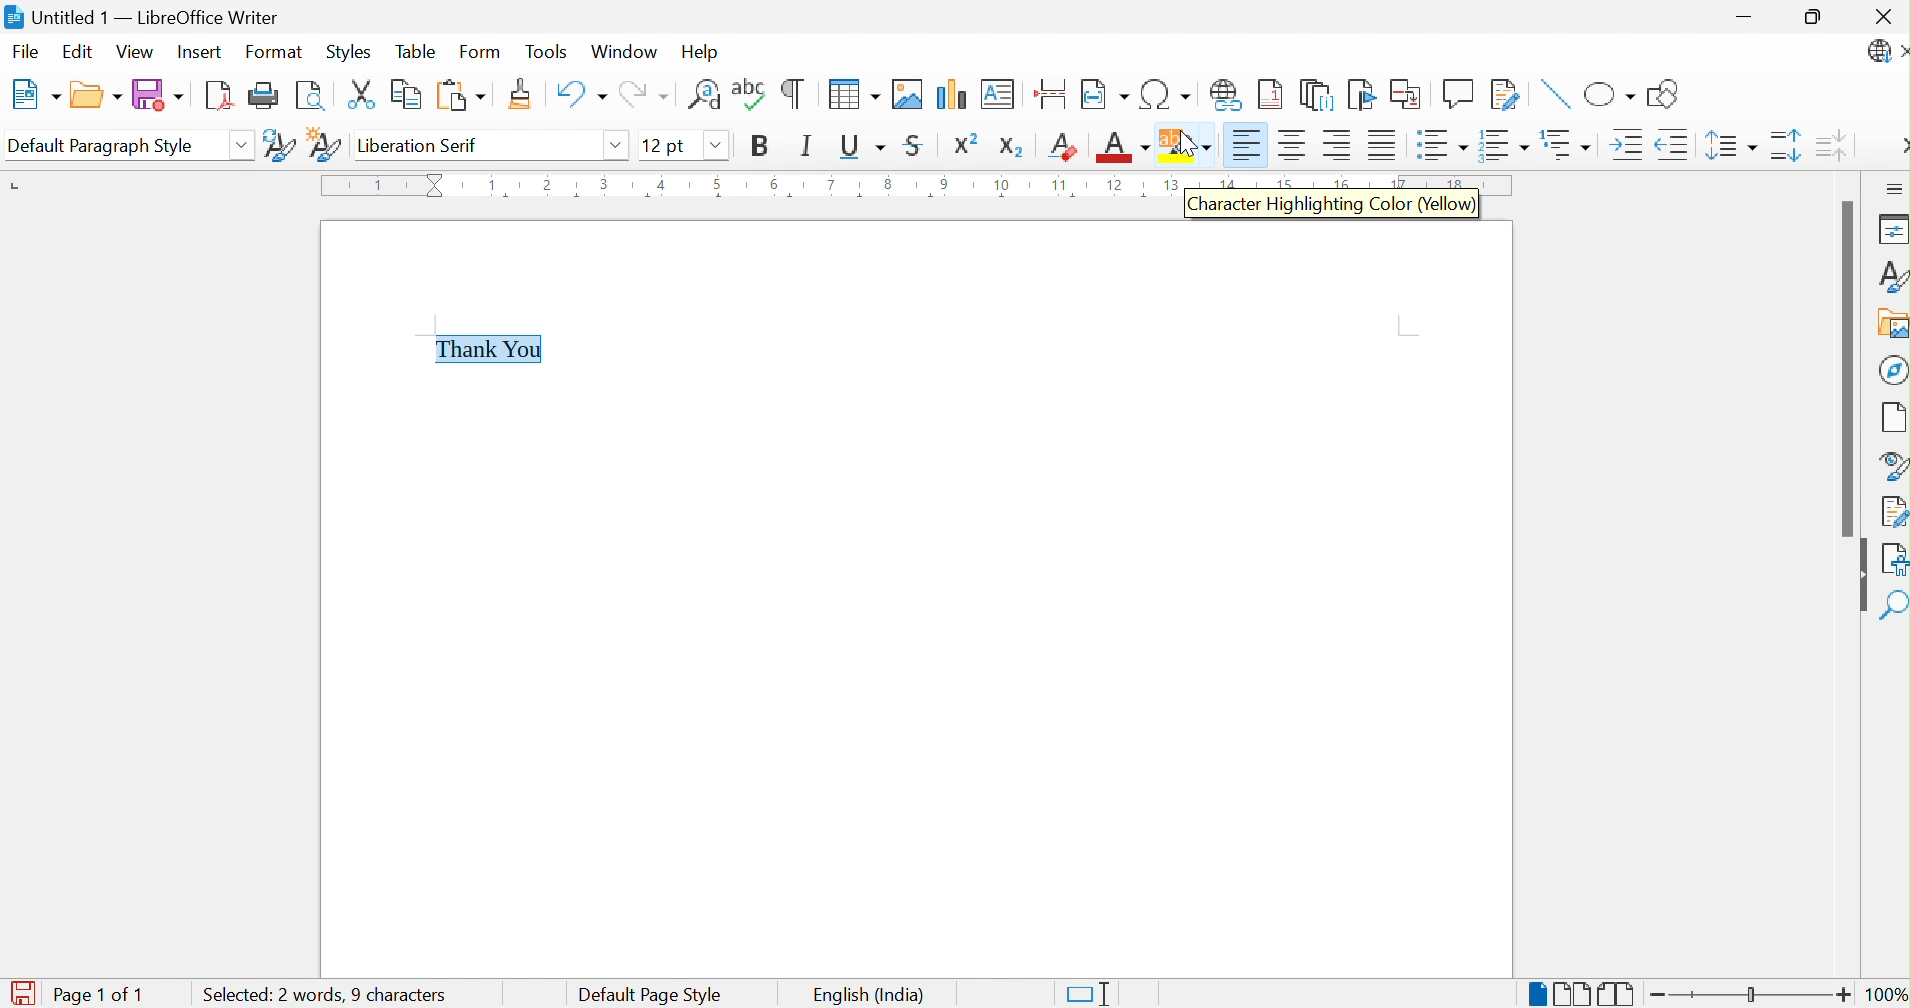 Image resolution: width=1910 pixels, height=1008 pixels. What do you see at coordinates (1089, 991) in the screenshot?
I see `Standard Selection. Click to change selection mode.` at bounding box center [1089, 991].